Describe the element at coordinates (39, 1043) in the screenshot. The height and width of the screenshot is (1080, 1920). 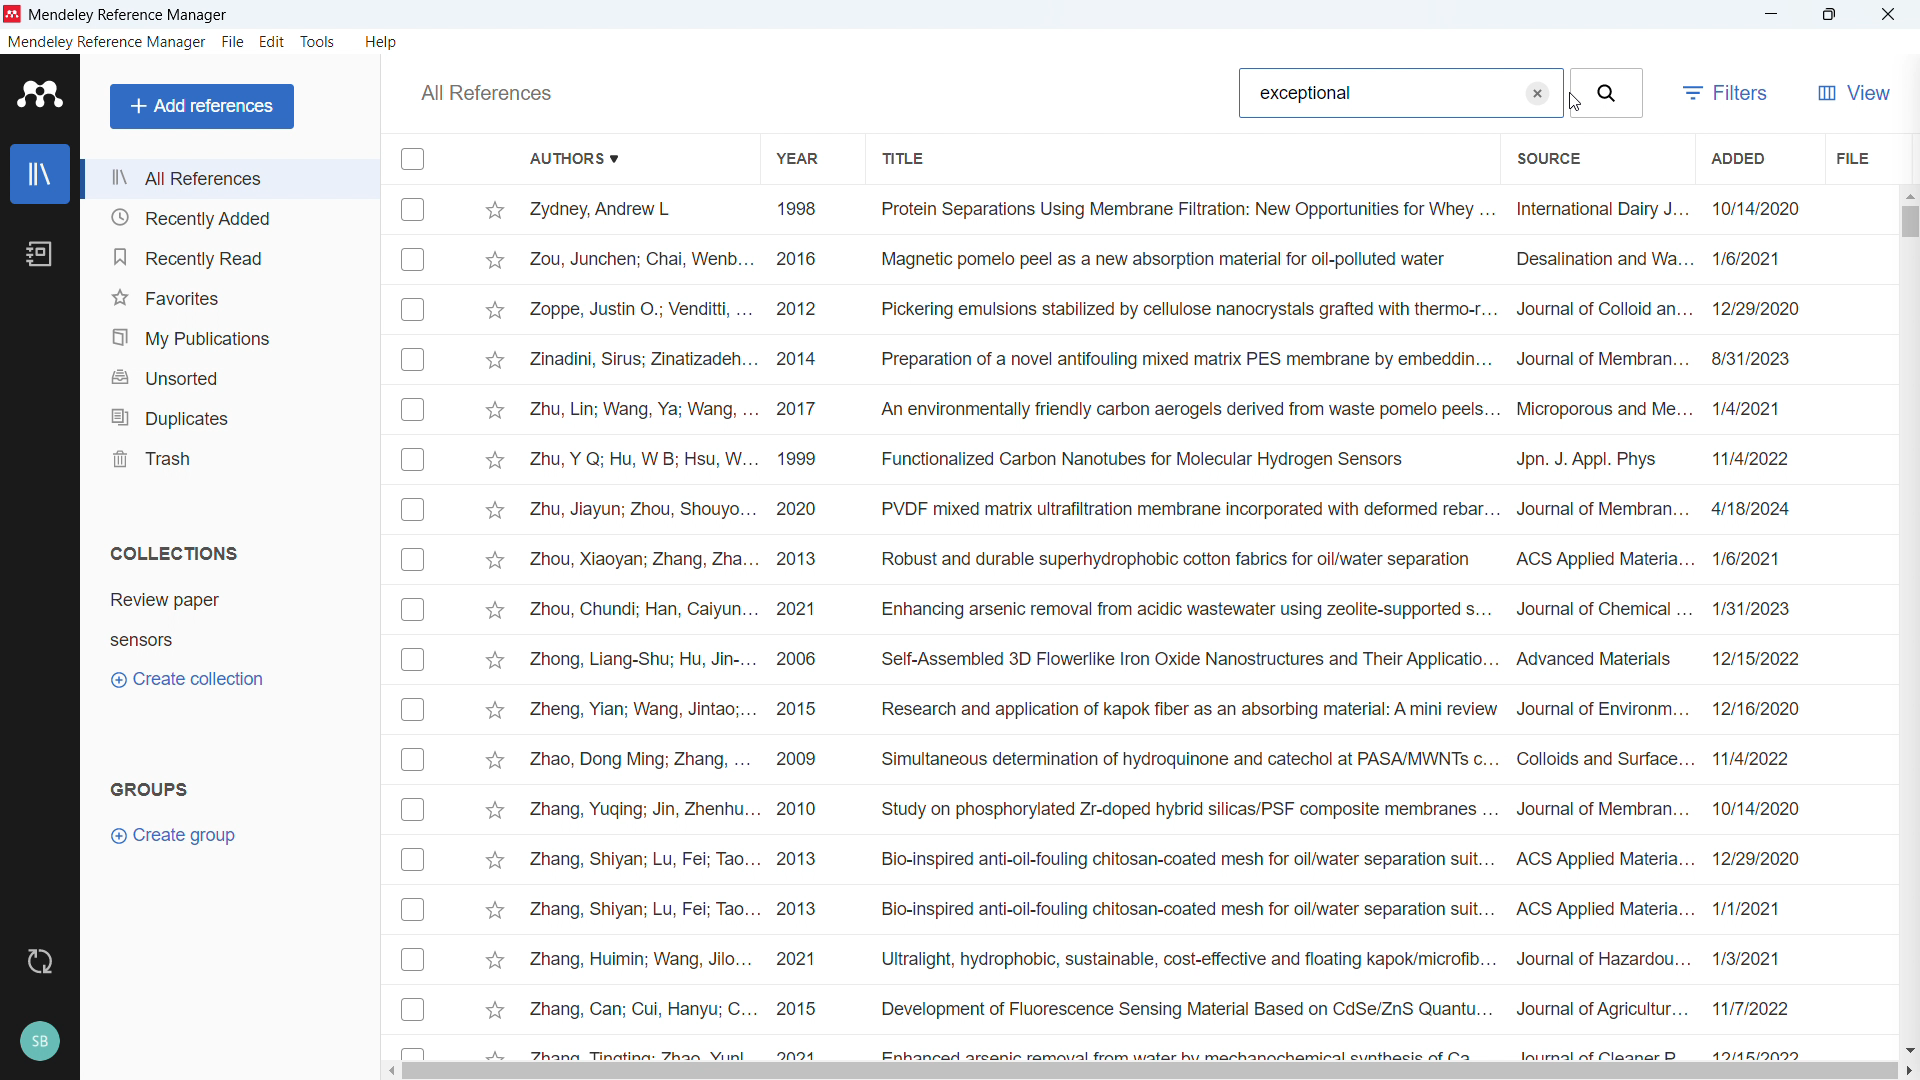
I see `Profile ` at that location.